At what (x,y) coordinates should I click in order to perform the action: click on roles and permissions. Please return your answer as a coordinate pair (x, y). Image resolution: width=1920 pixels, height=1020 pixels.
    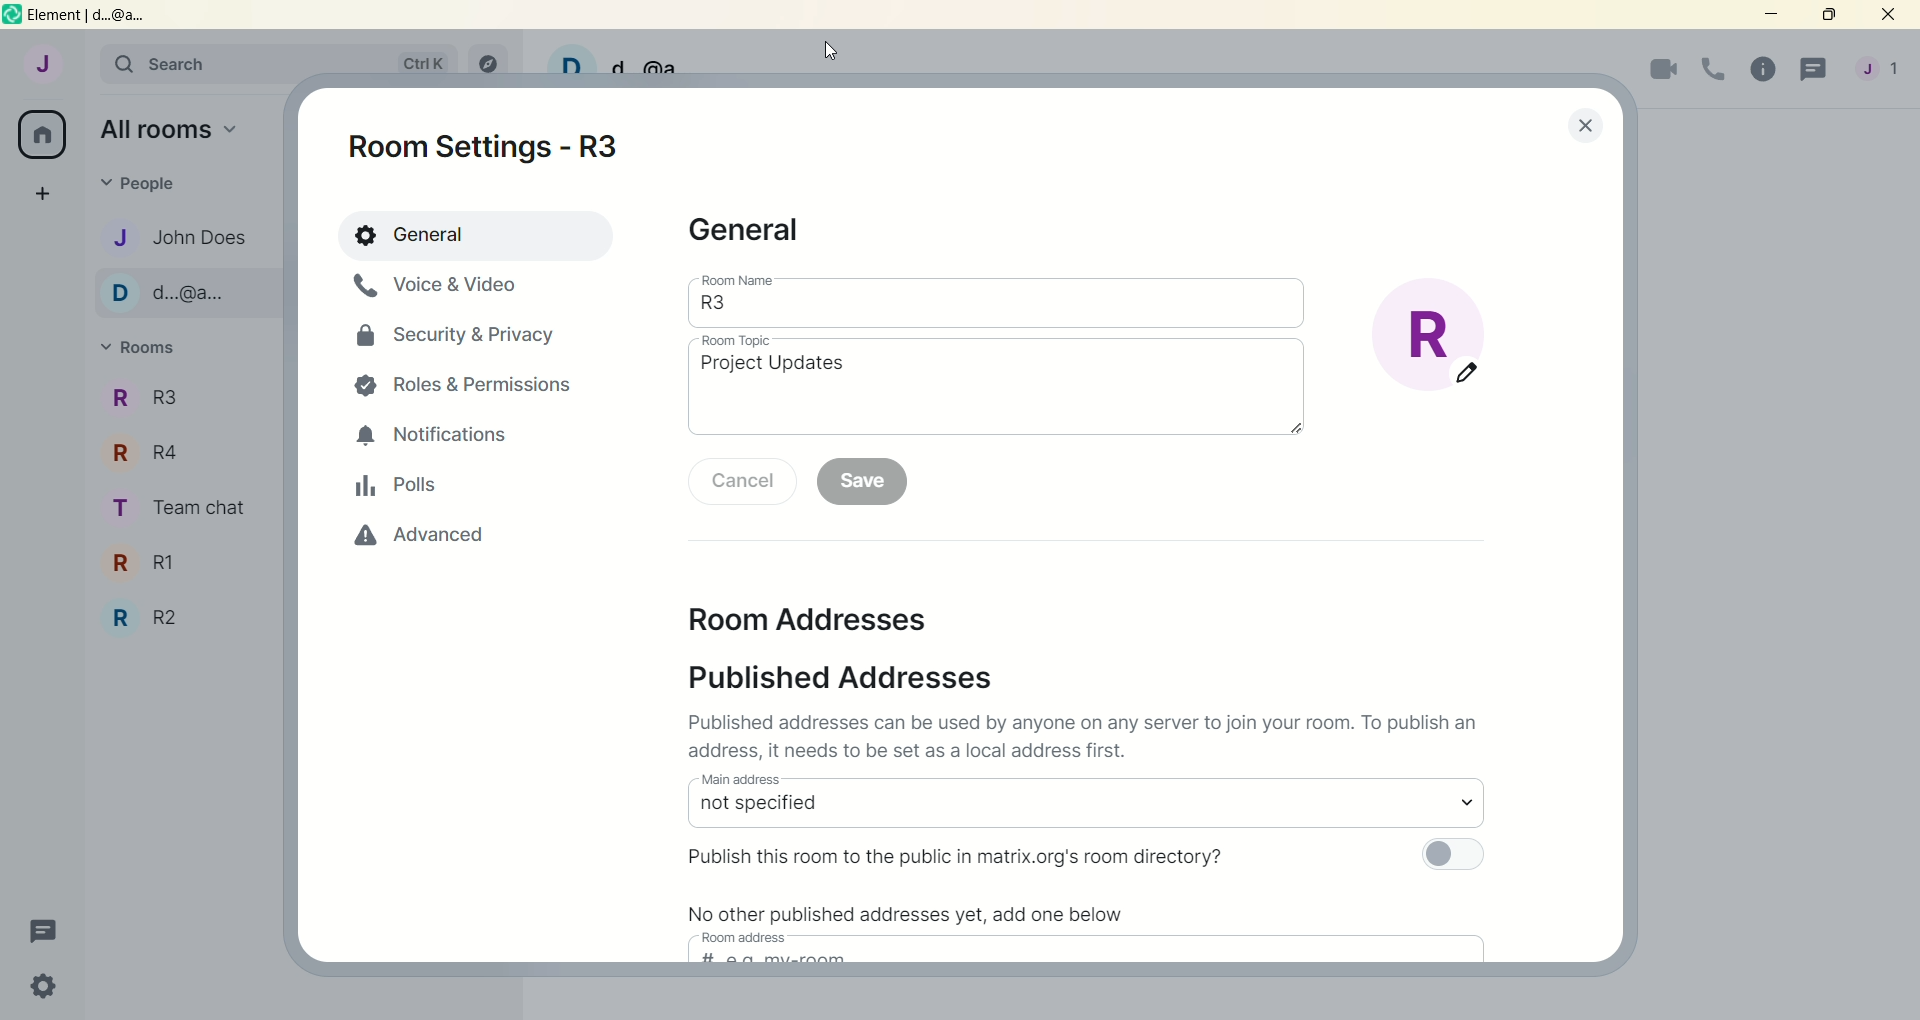
    Looking at the image, I should click on (464, 383).